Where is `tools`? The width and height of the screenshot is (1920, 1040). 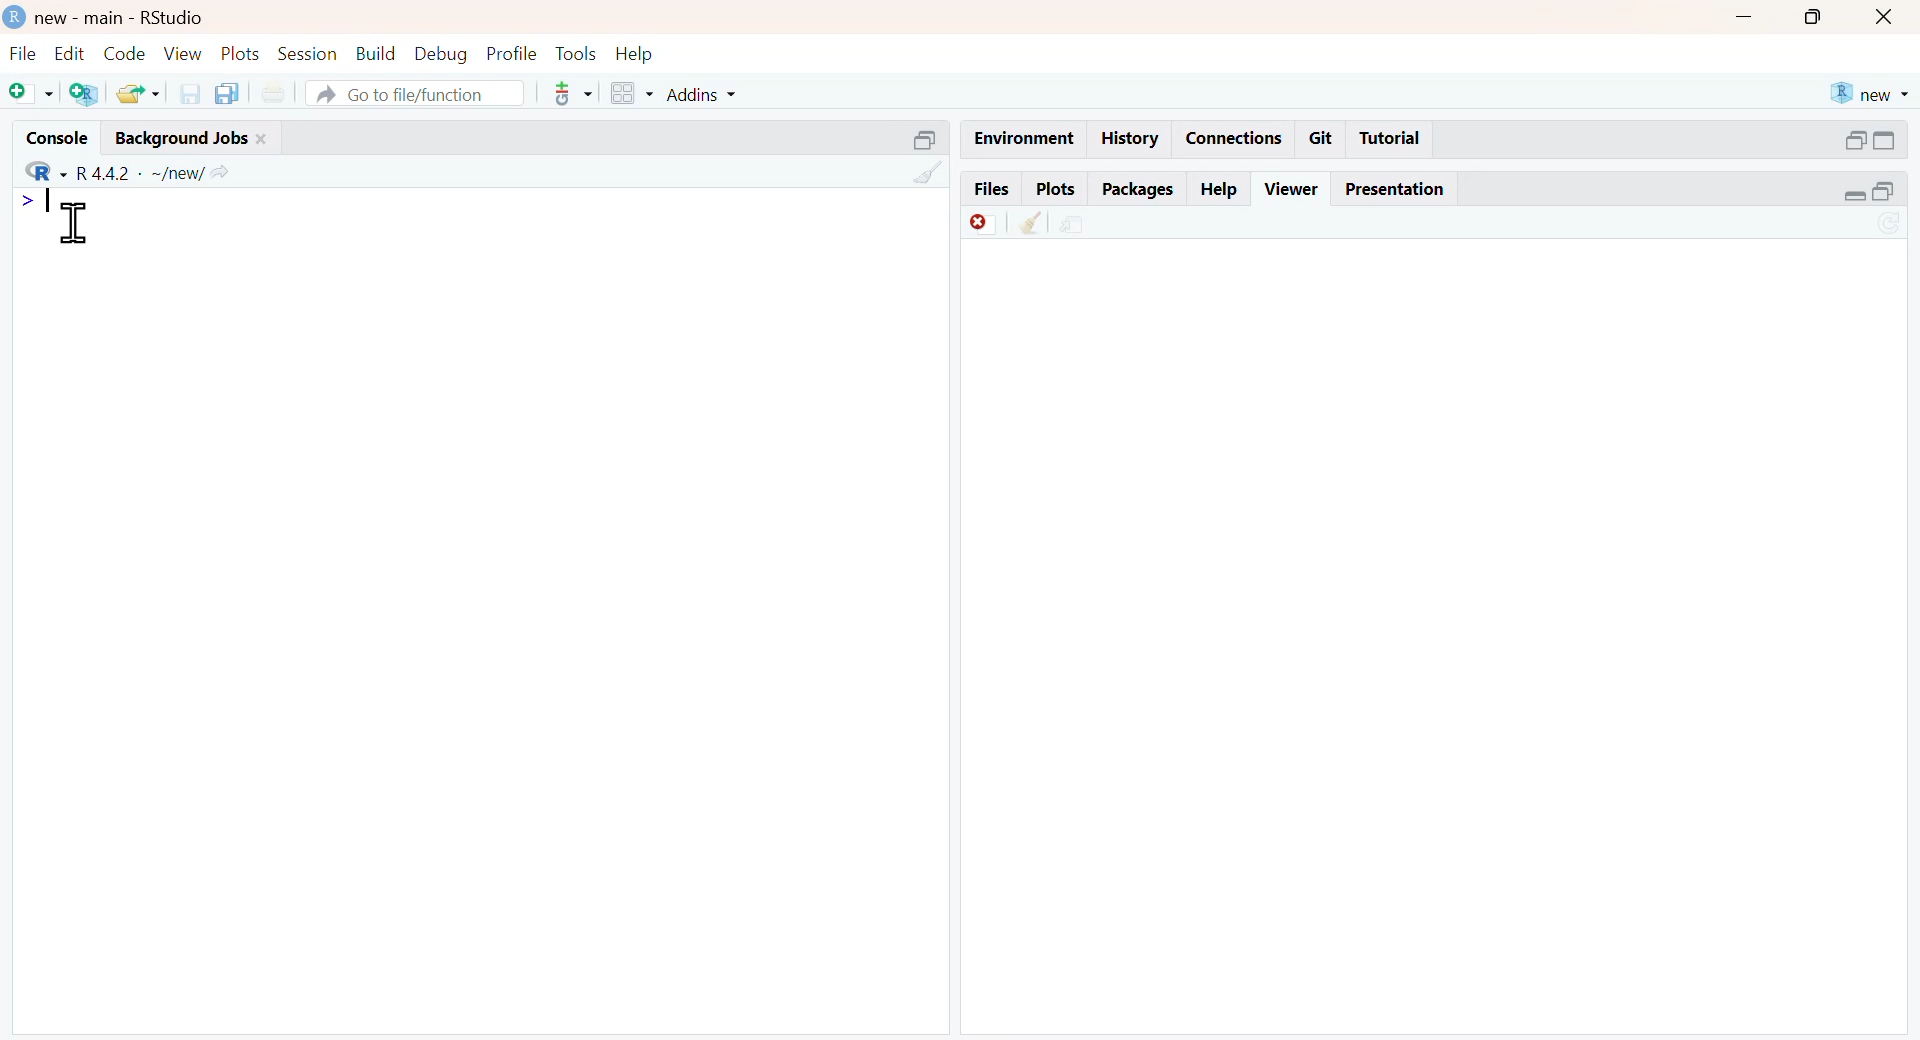
tools is located at coordinates (576, 52).